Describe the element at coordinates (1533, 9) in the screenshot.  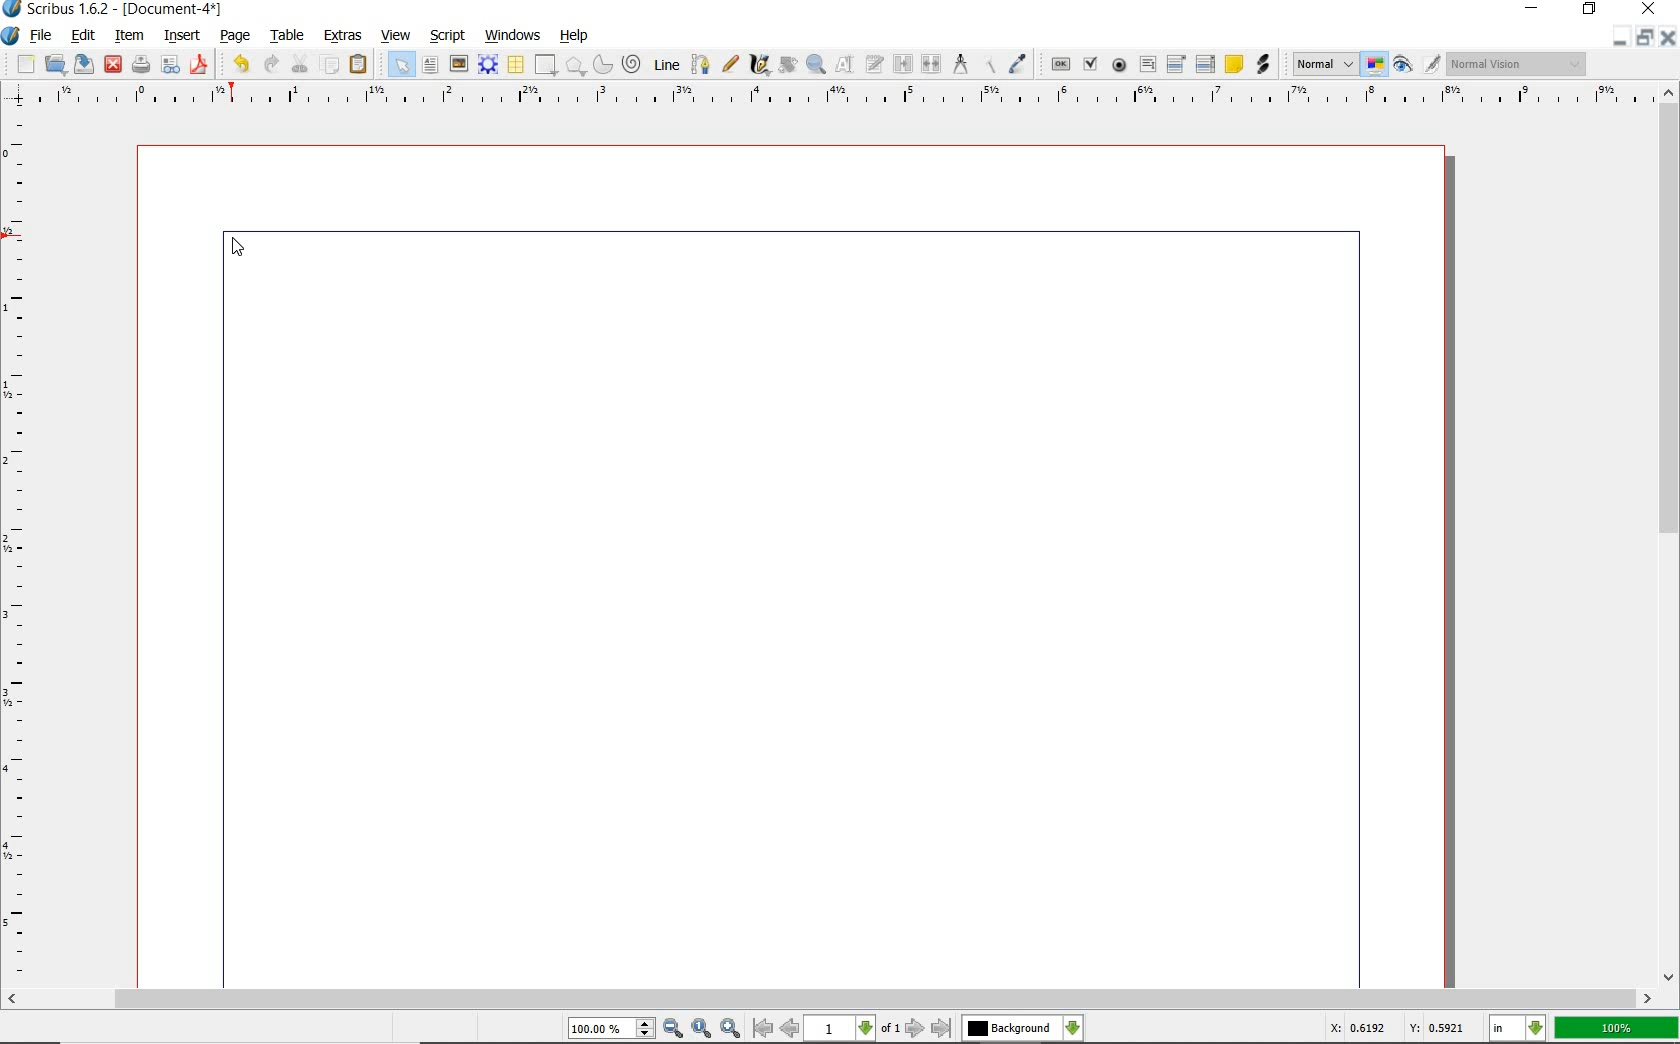
I see `minimize` at that location.